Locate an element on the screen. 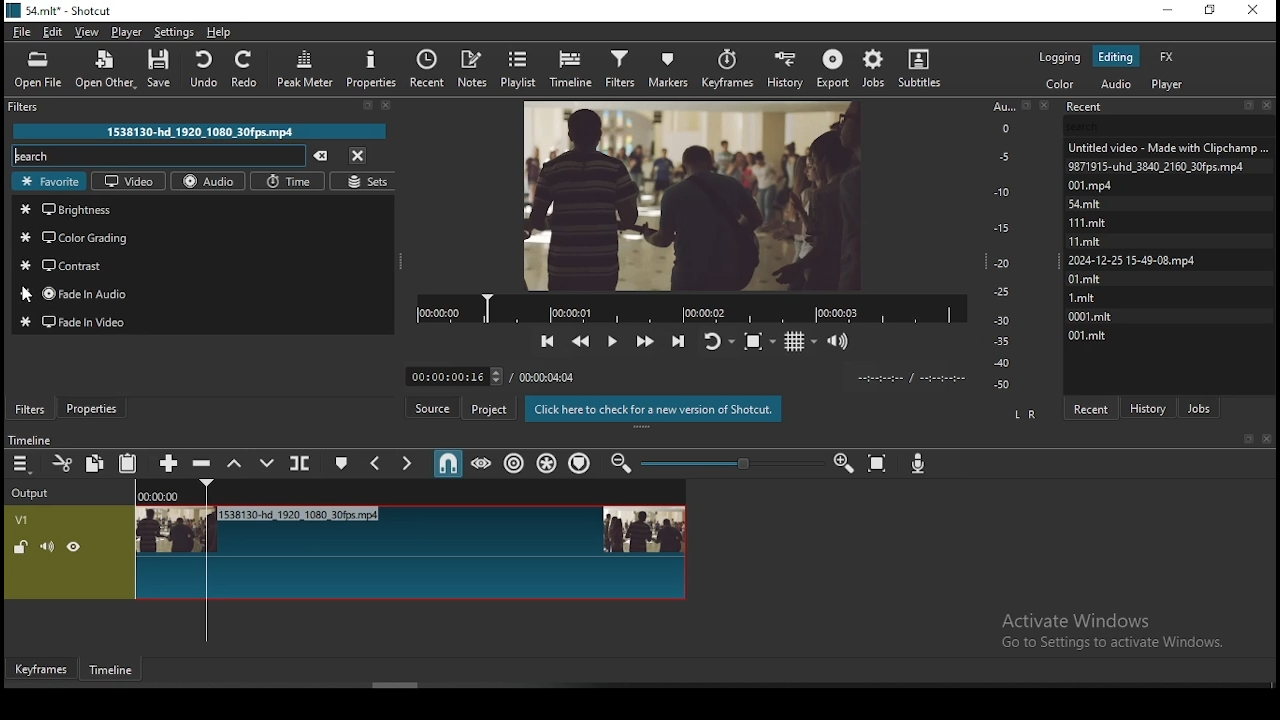 The image size is (1280, 720). timeline is located at coordinates (112, 673).